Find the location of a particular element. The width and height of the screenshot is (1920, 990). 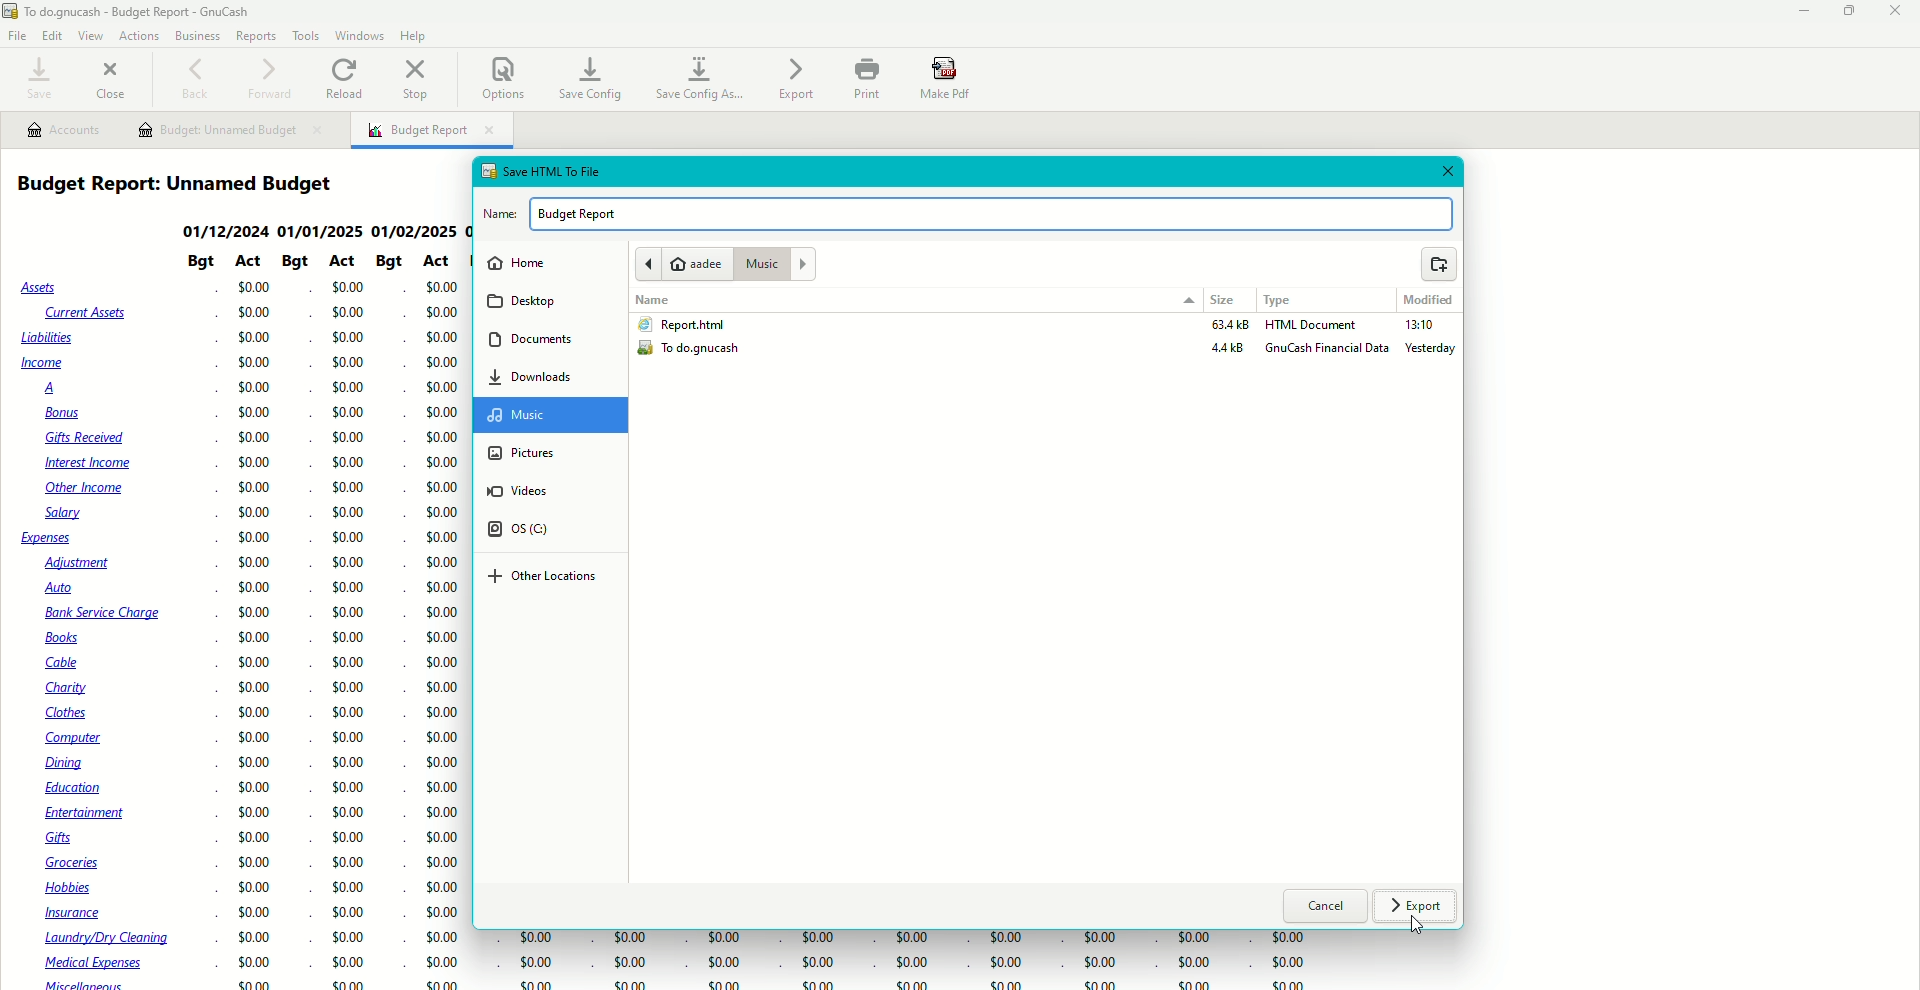

Export is located at coordinates (1418, 908).